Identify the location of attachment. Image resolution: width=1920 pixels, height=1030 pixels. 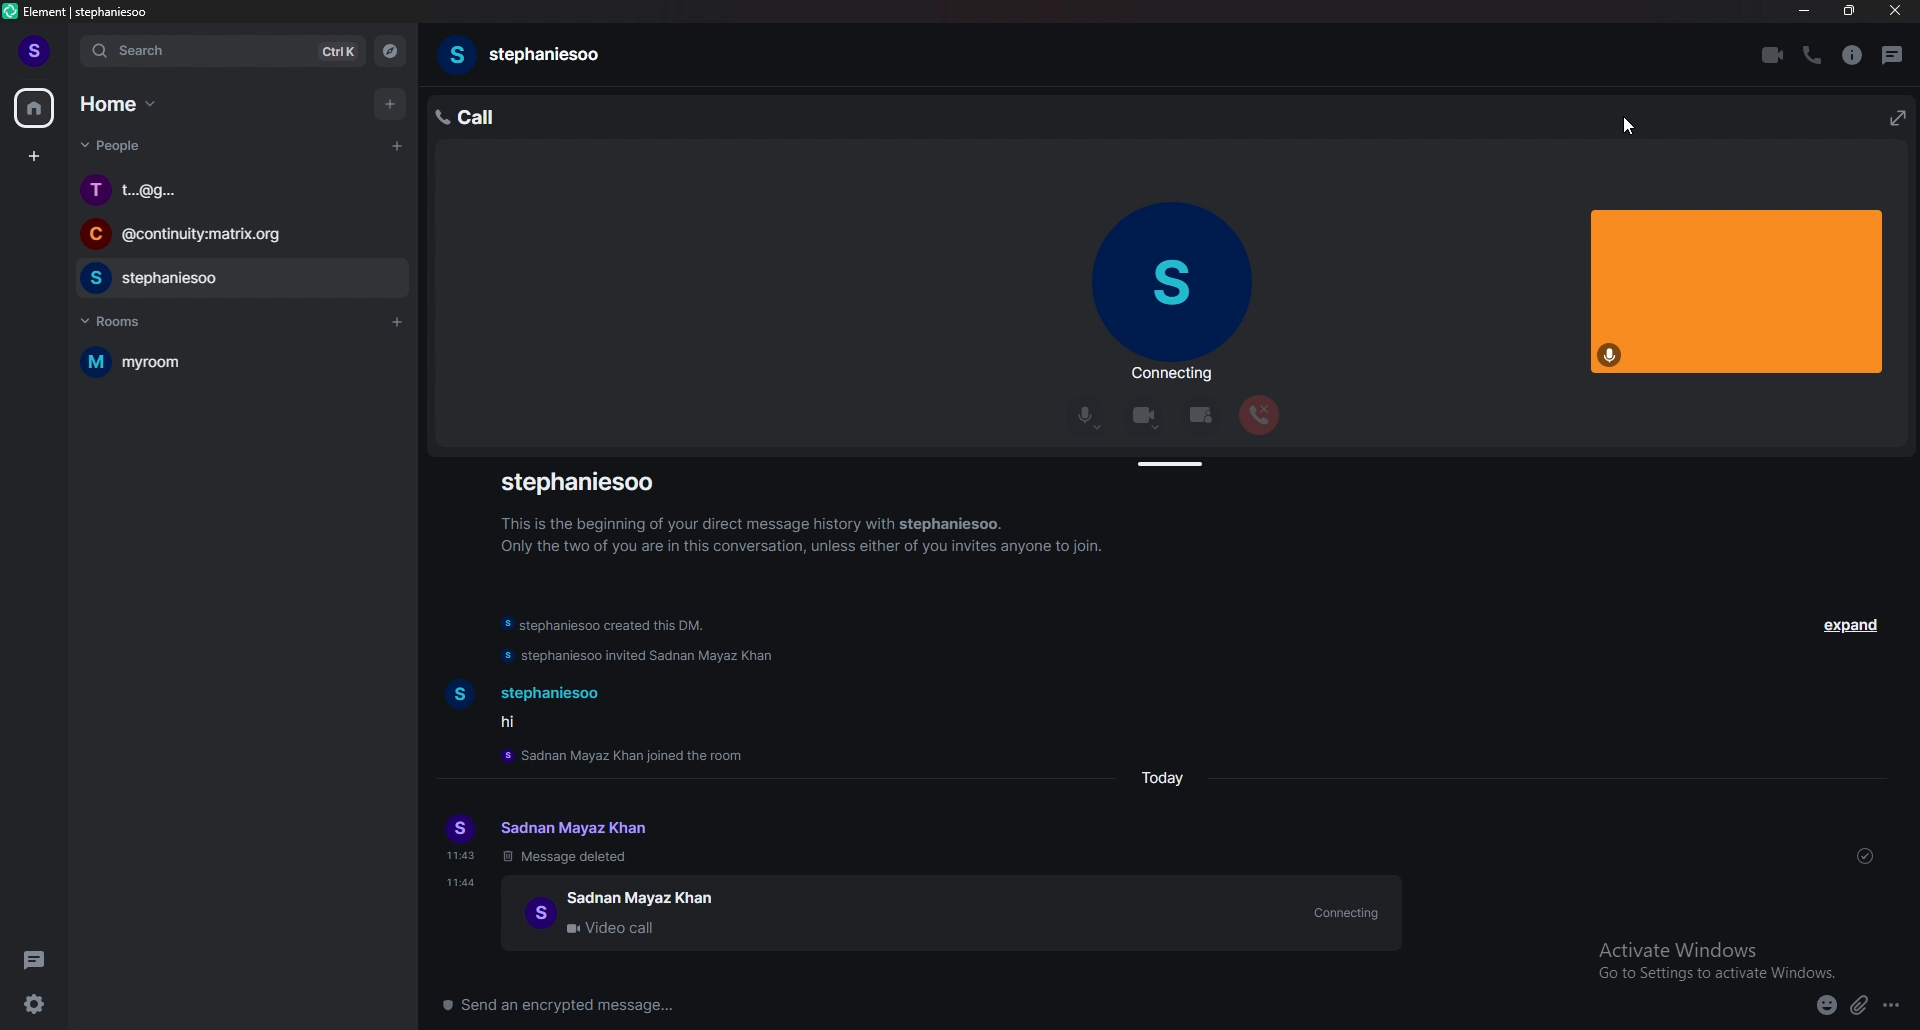
(1860, 1006).